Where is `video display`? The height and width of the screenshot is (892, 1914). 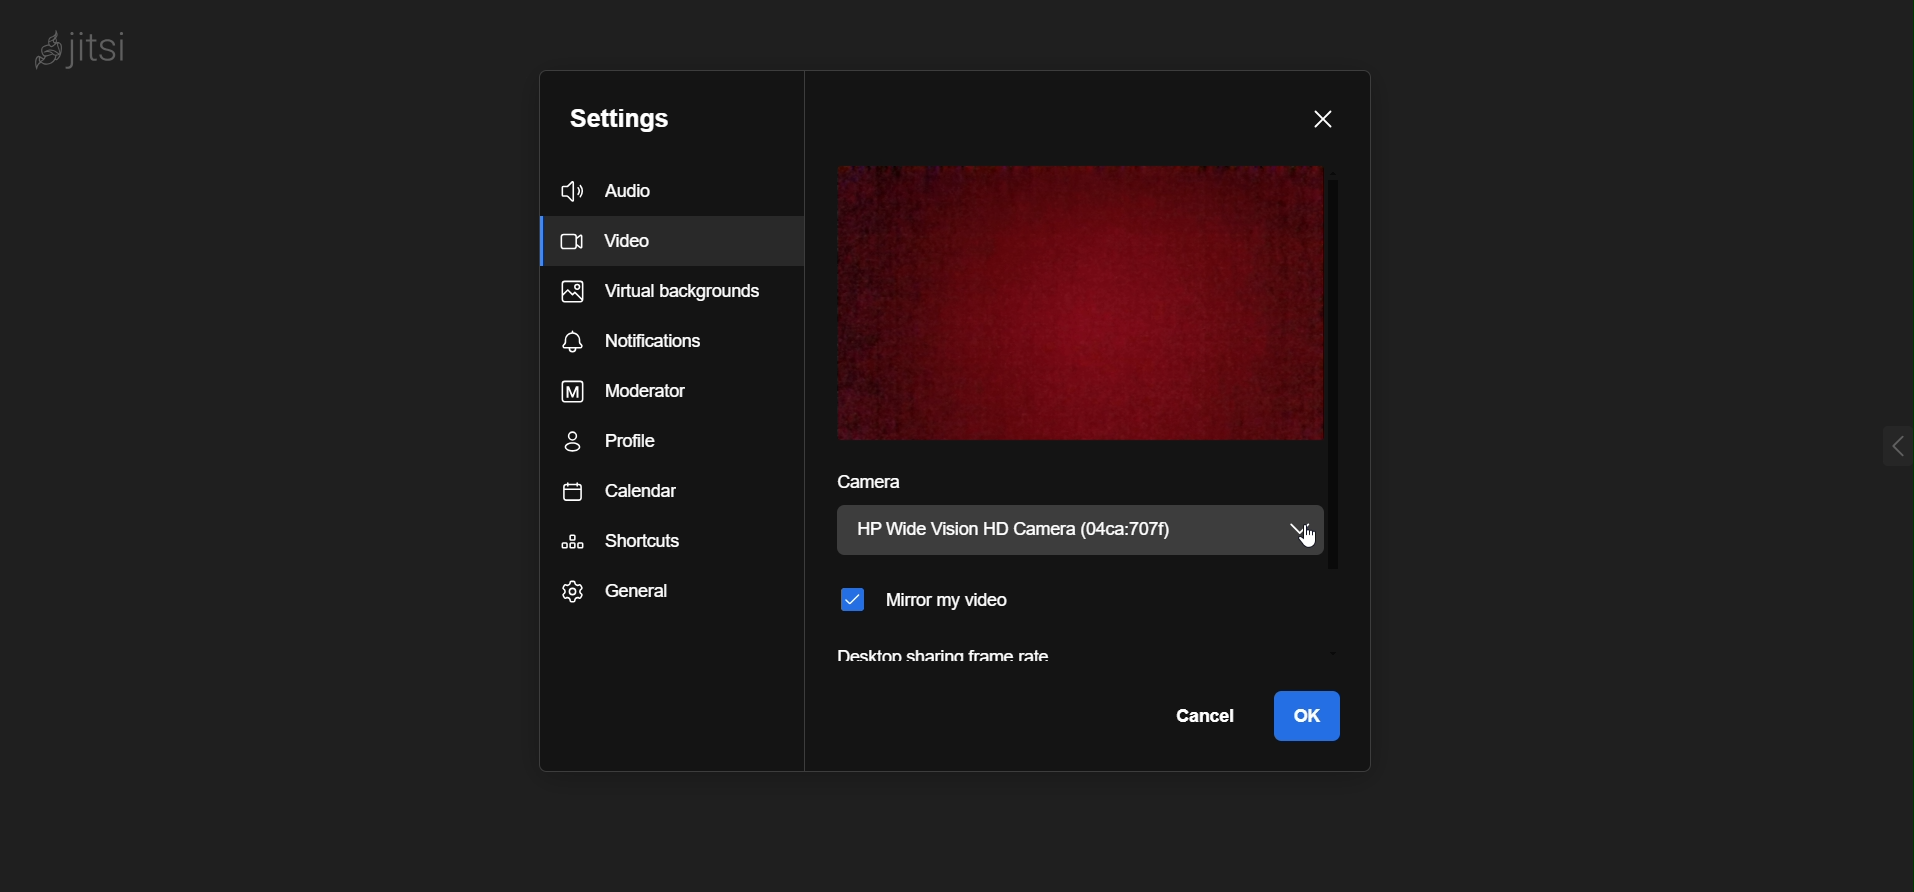 video display is located at coordinates (1078, 304).